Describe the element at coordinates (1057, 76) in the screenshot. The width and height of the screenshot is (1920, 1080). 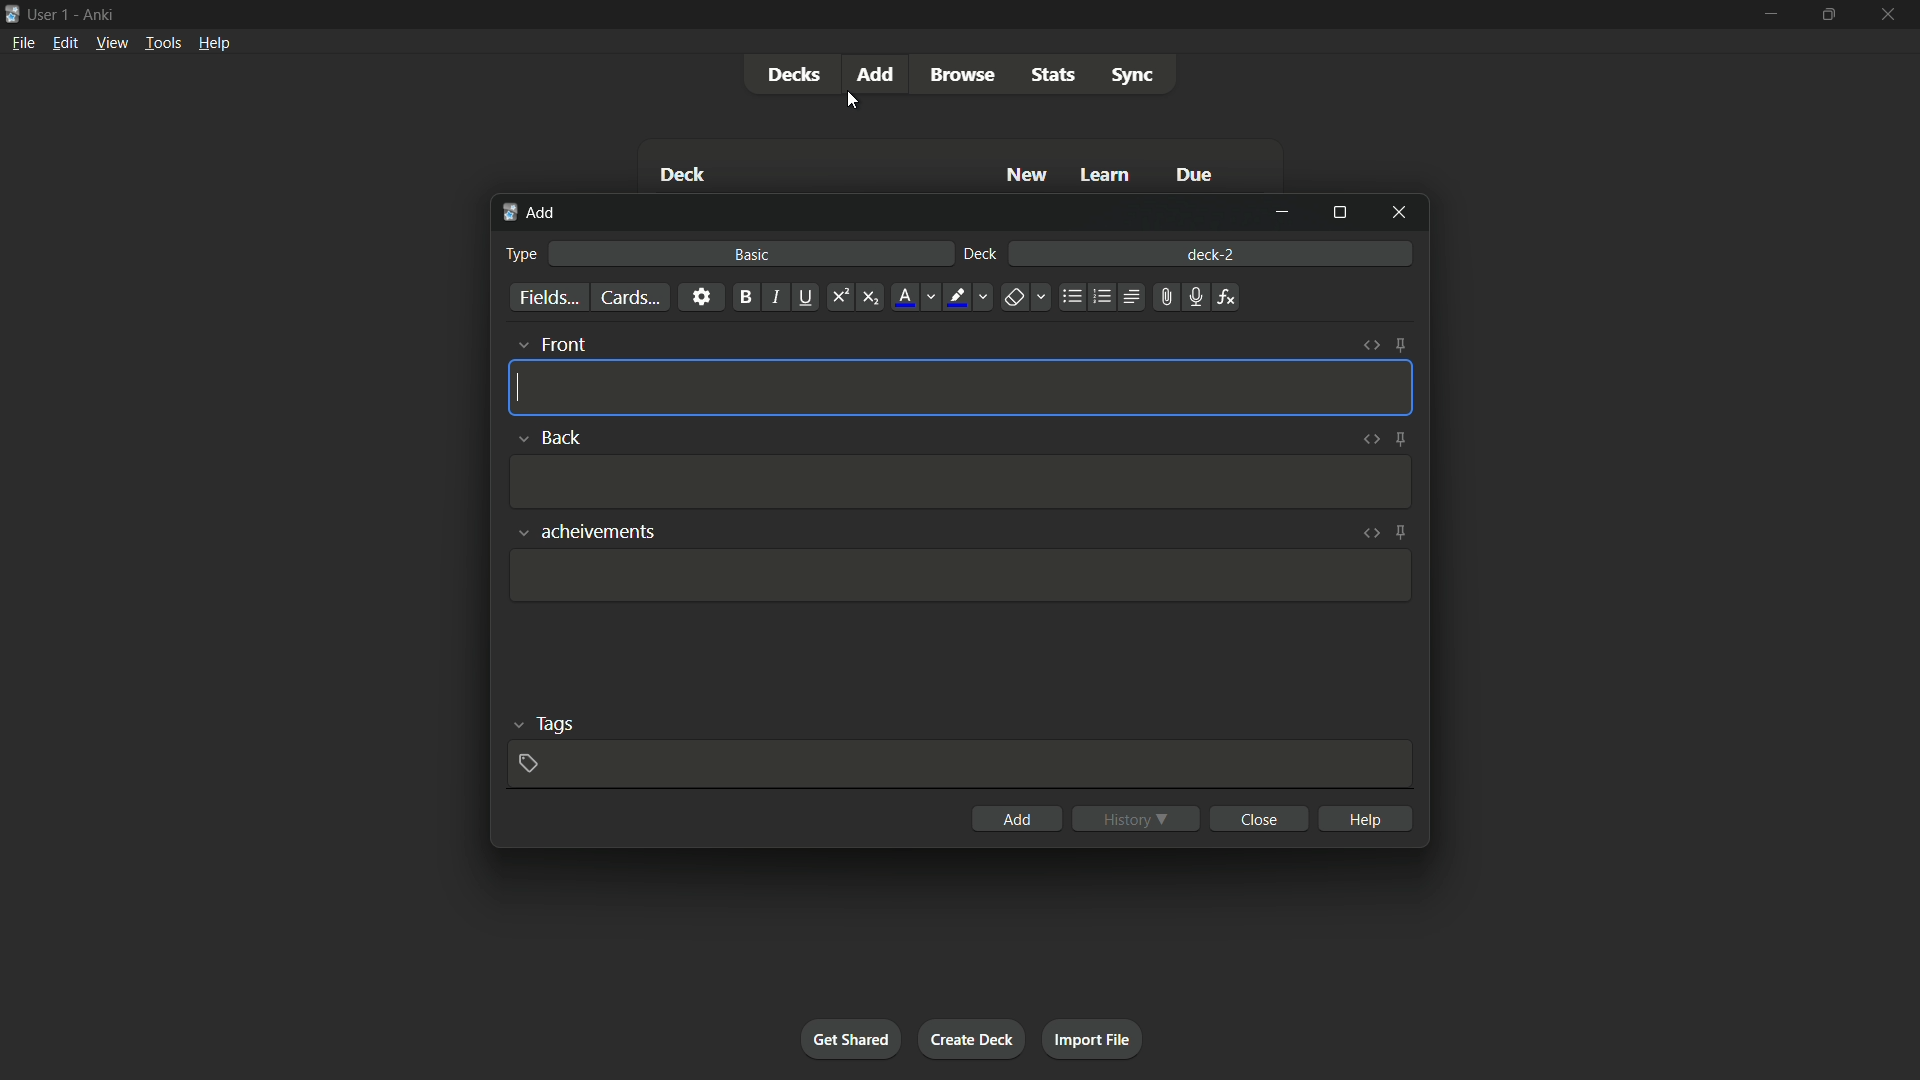
I see `stats` at that location.